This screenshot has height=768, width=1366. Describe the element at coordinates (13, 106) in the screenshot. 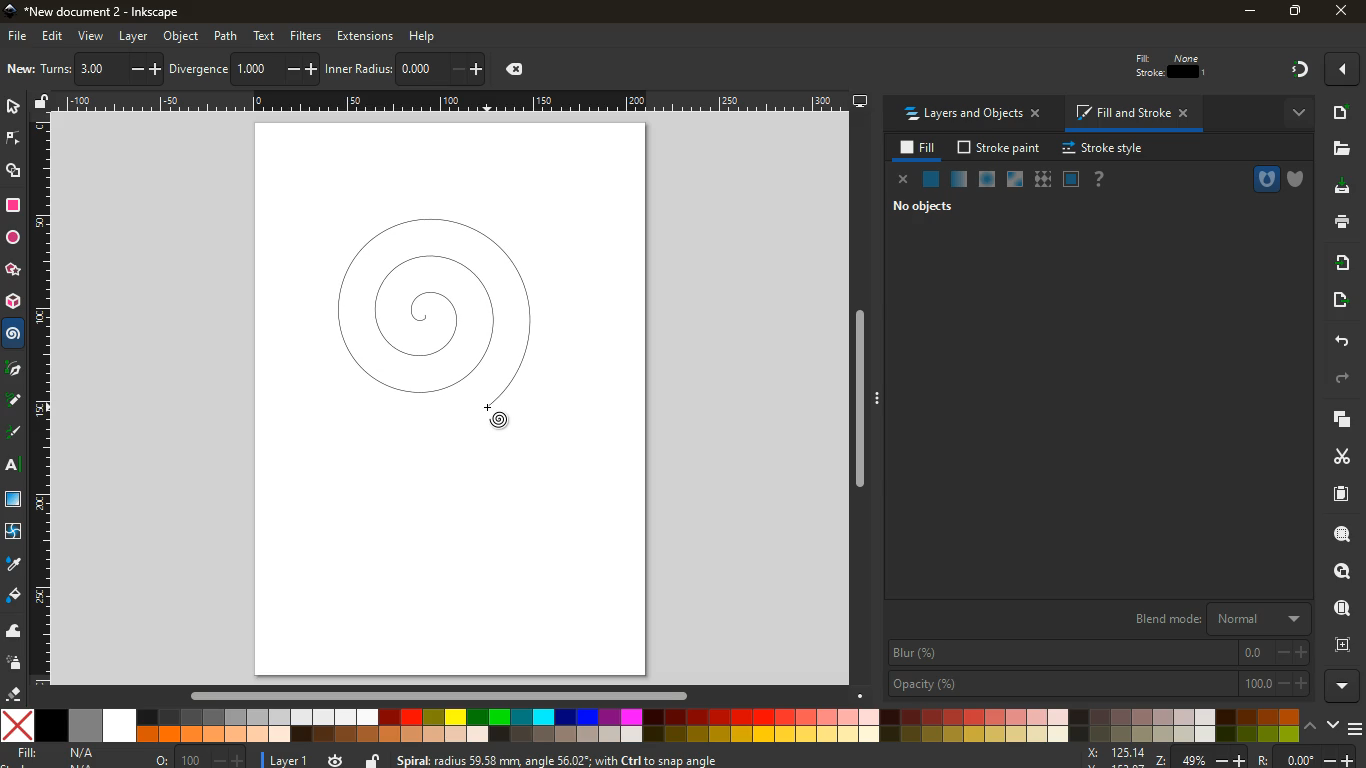

I see `select` at that location.